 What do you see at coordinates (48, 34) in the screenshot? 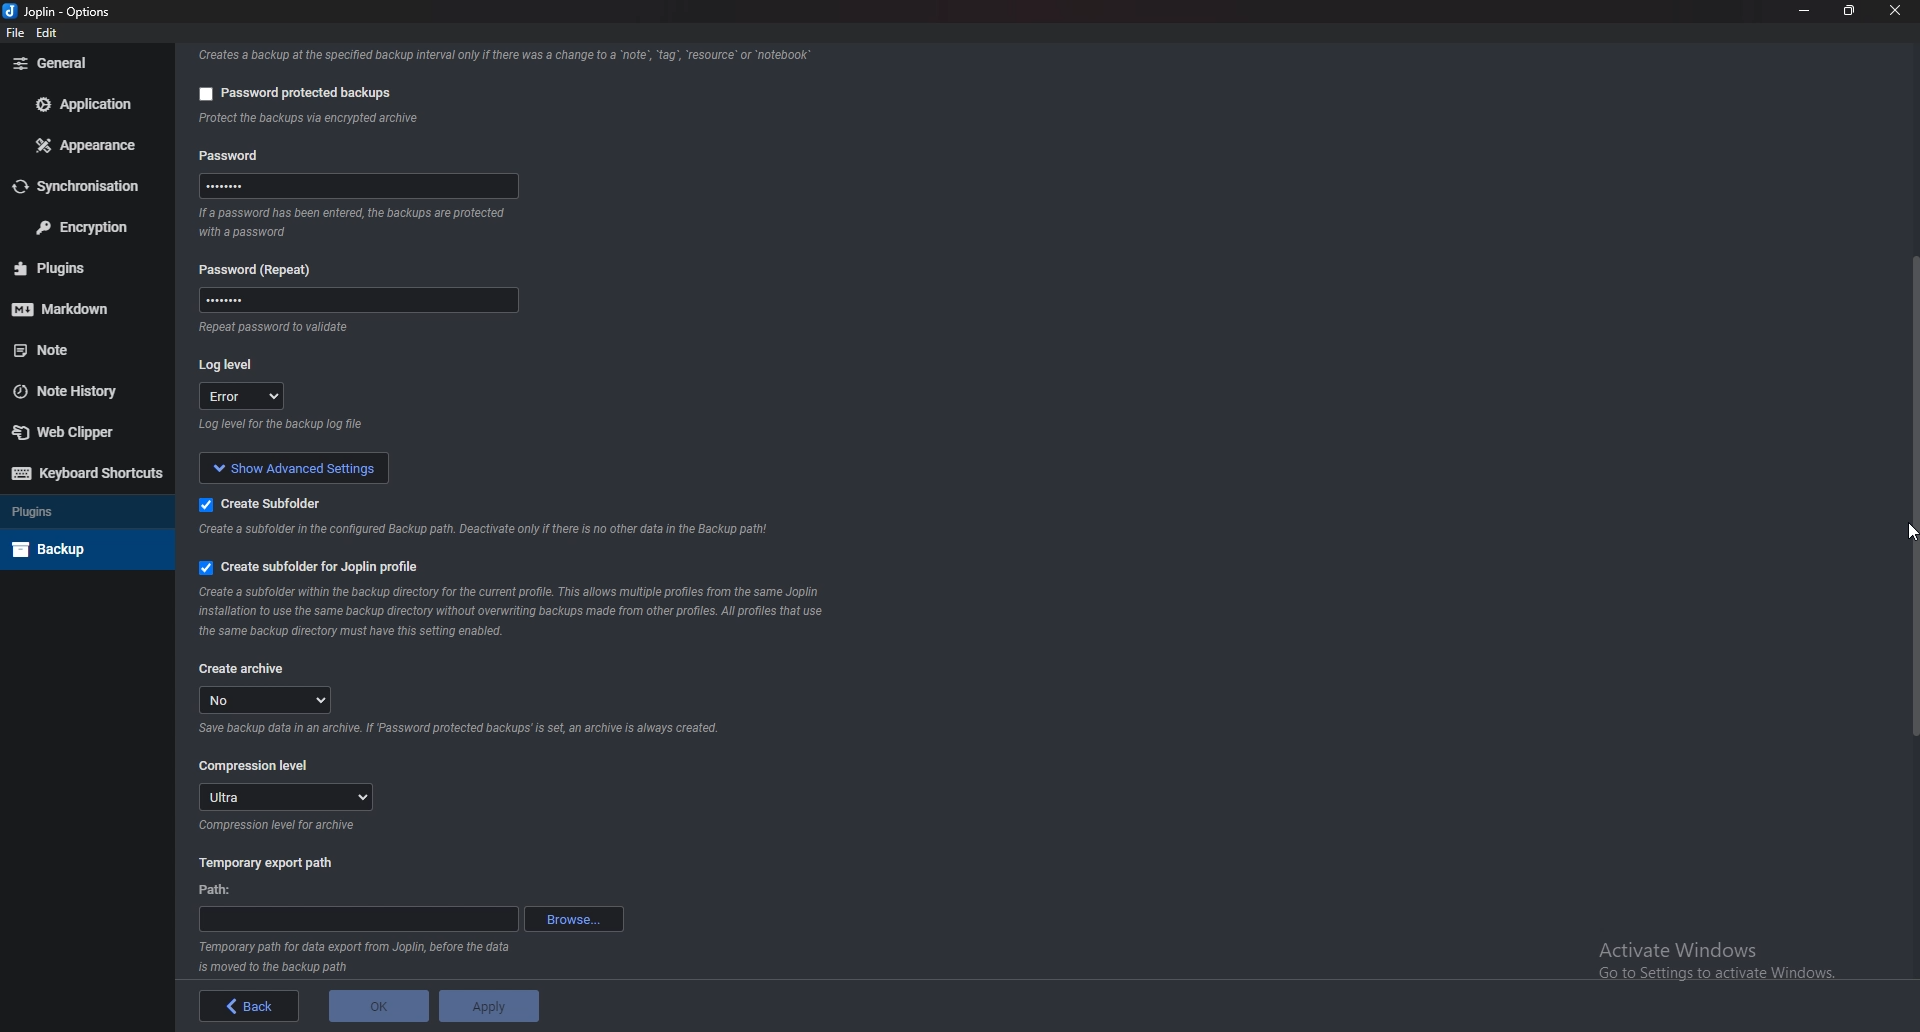
I see `edit` at bounding box center [48, 34].